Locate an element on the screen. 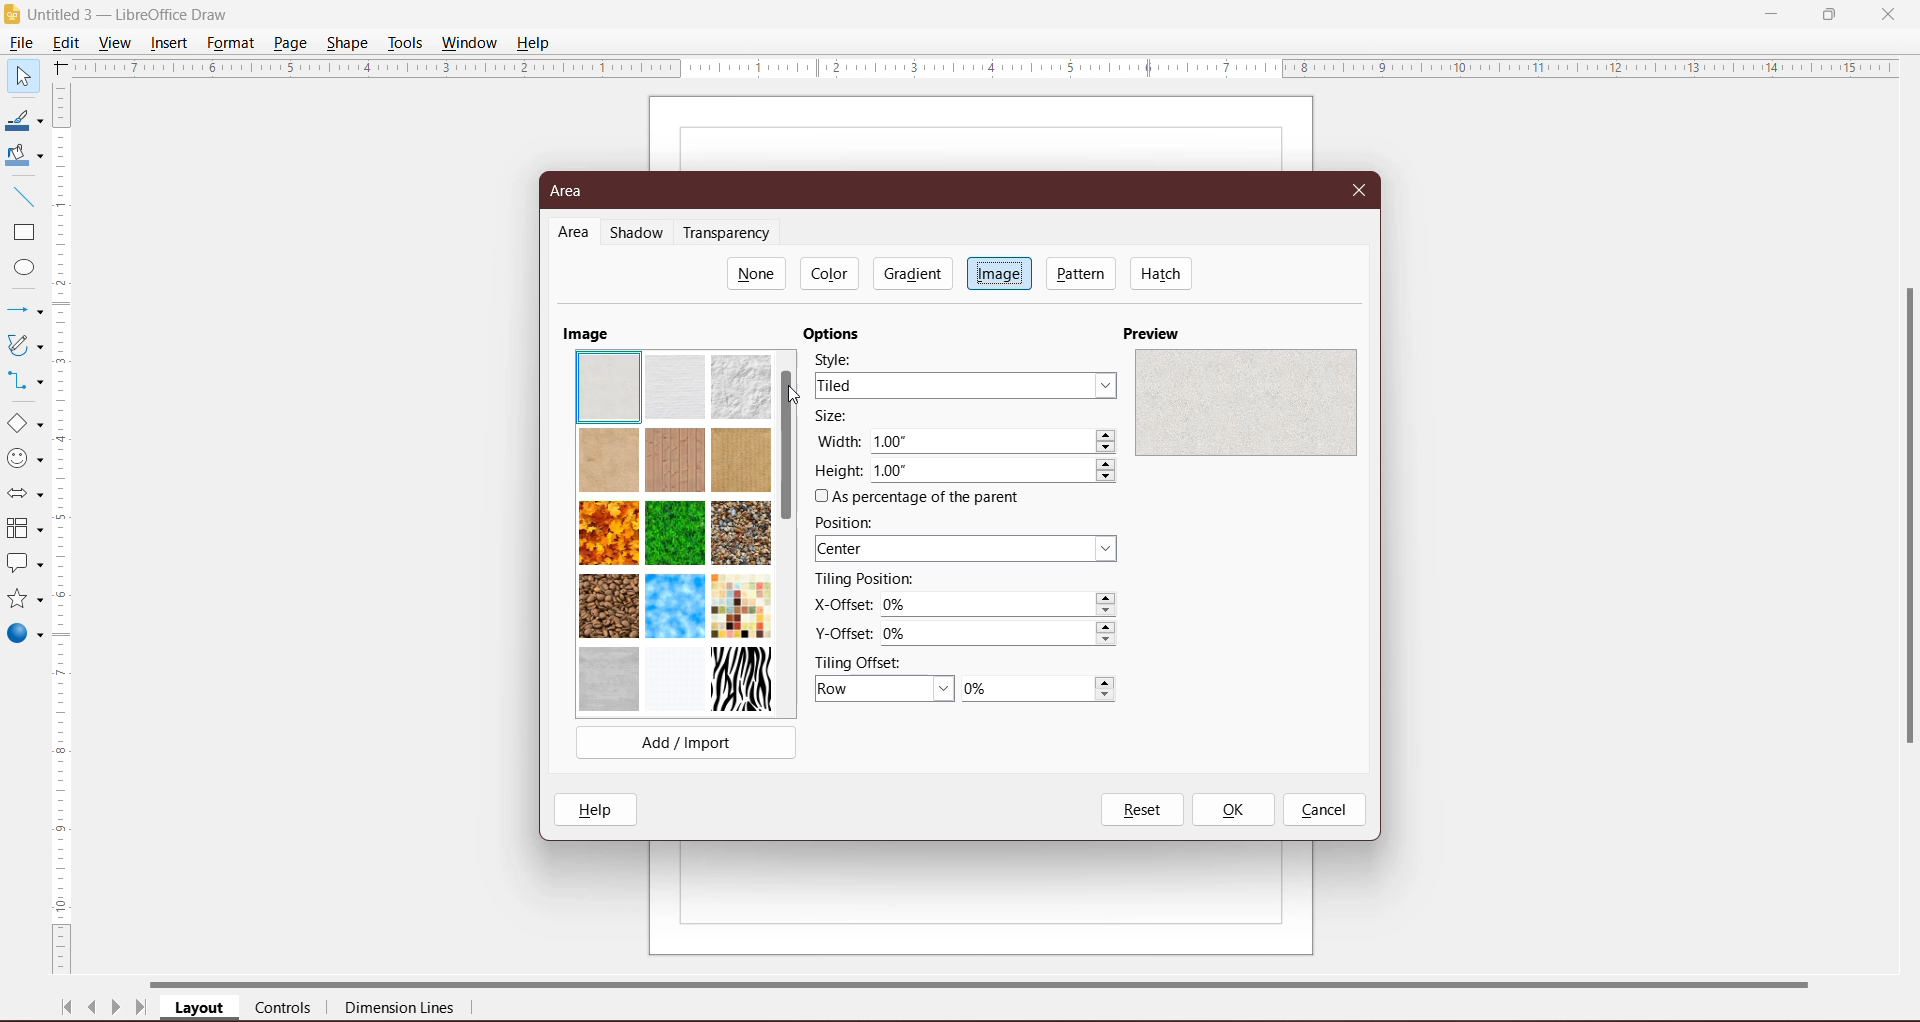 The width and height of the screenshot is (1920, 1022). Close is located at coordinates (1888, 13).